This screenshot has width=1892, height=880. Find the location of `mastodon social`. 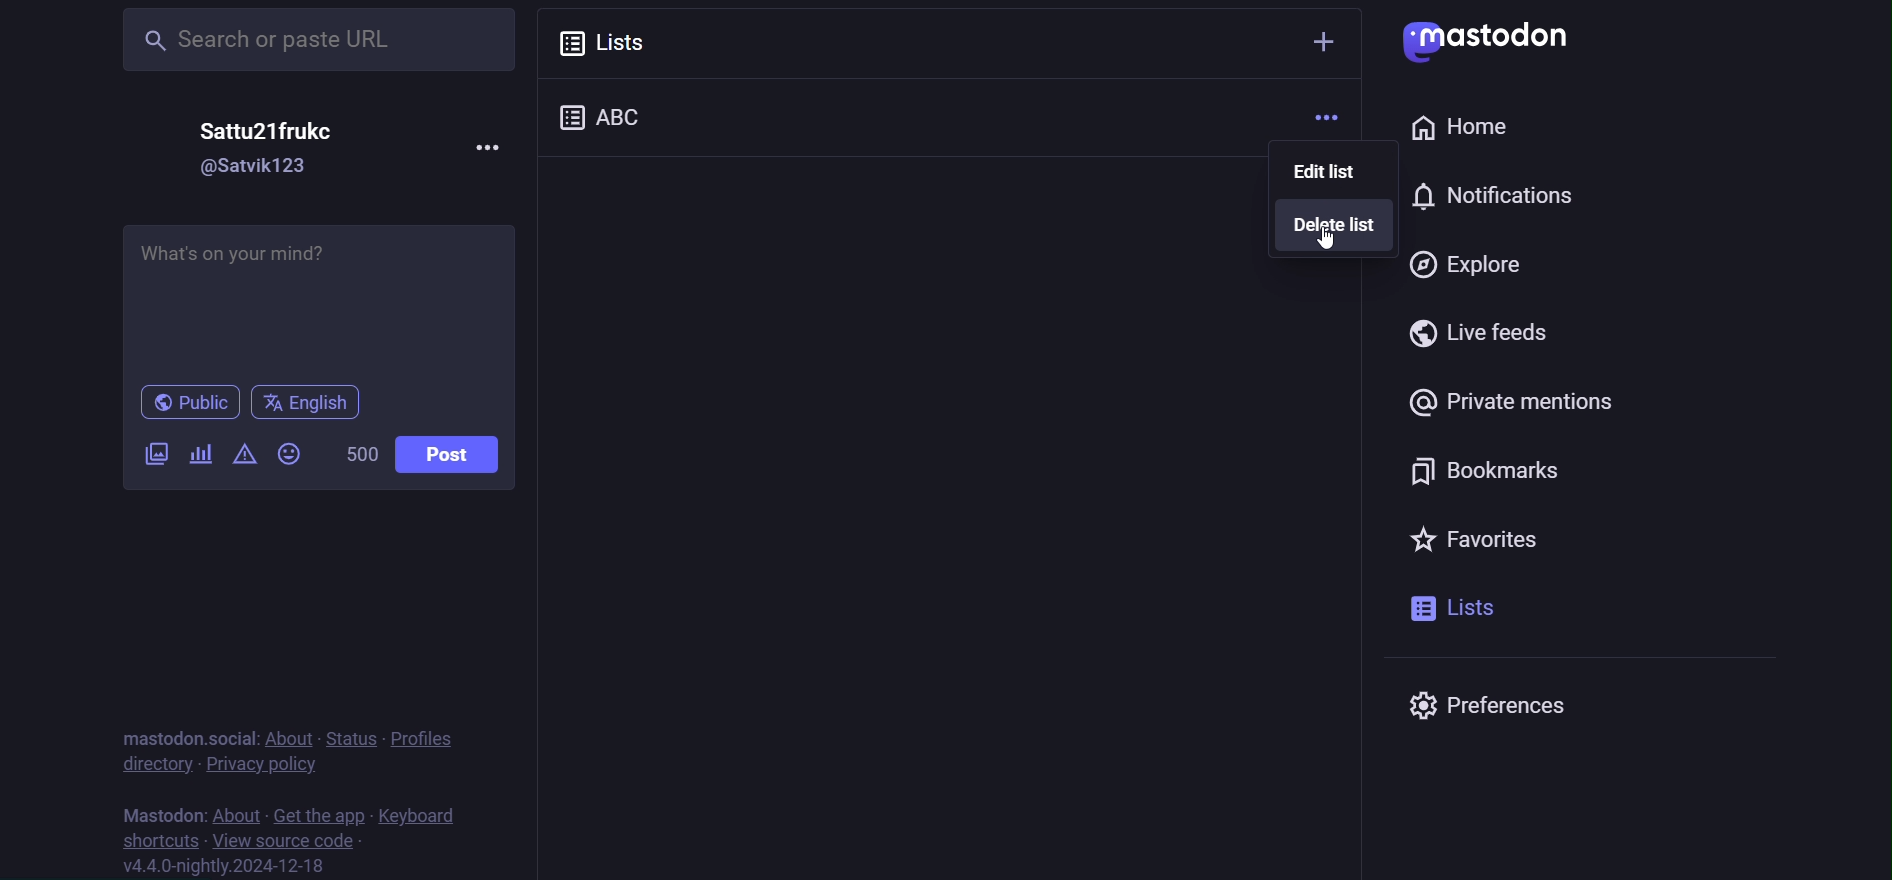

mastodon social is located at coordinates (184, 734).